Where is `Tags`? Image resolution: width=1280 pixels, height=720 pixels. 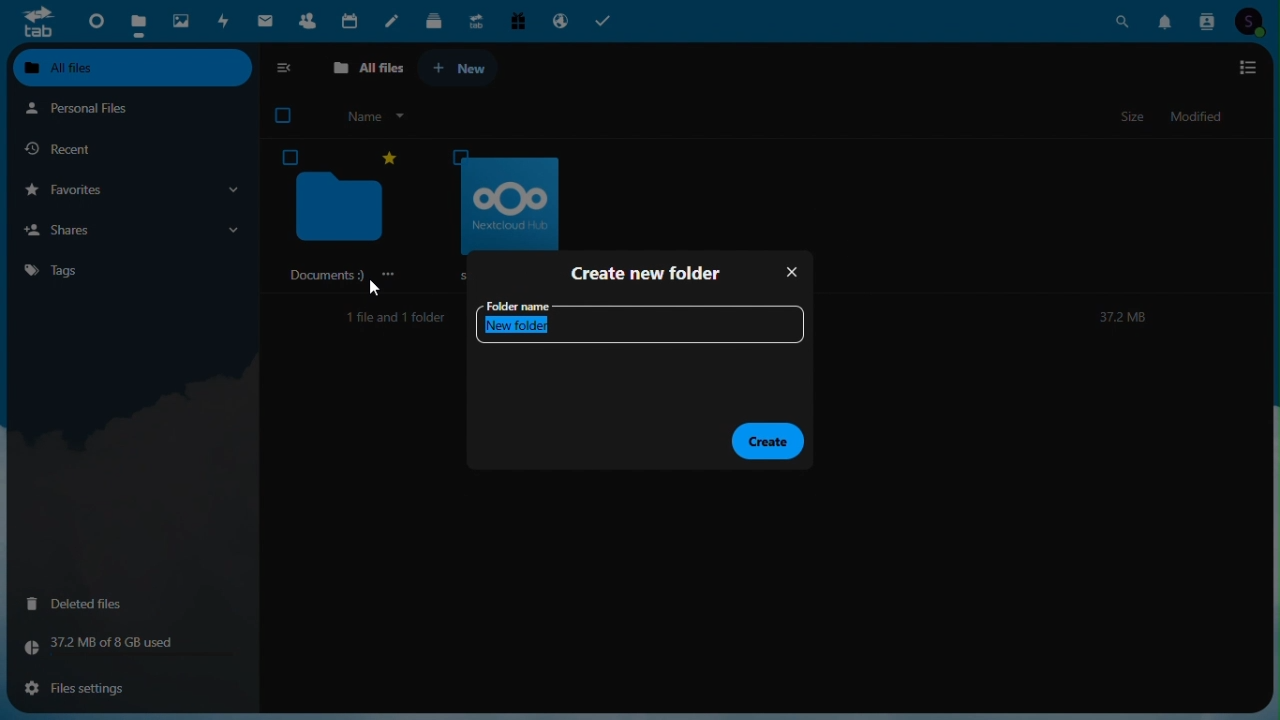
Tags is located at coordinates (128, 269).